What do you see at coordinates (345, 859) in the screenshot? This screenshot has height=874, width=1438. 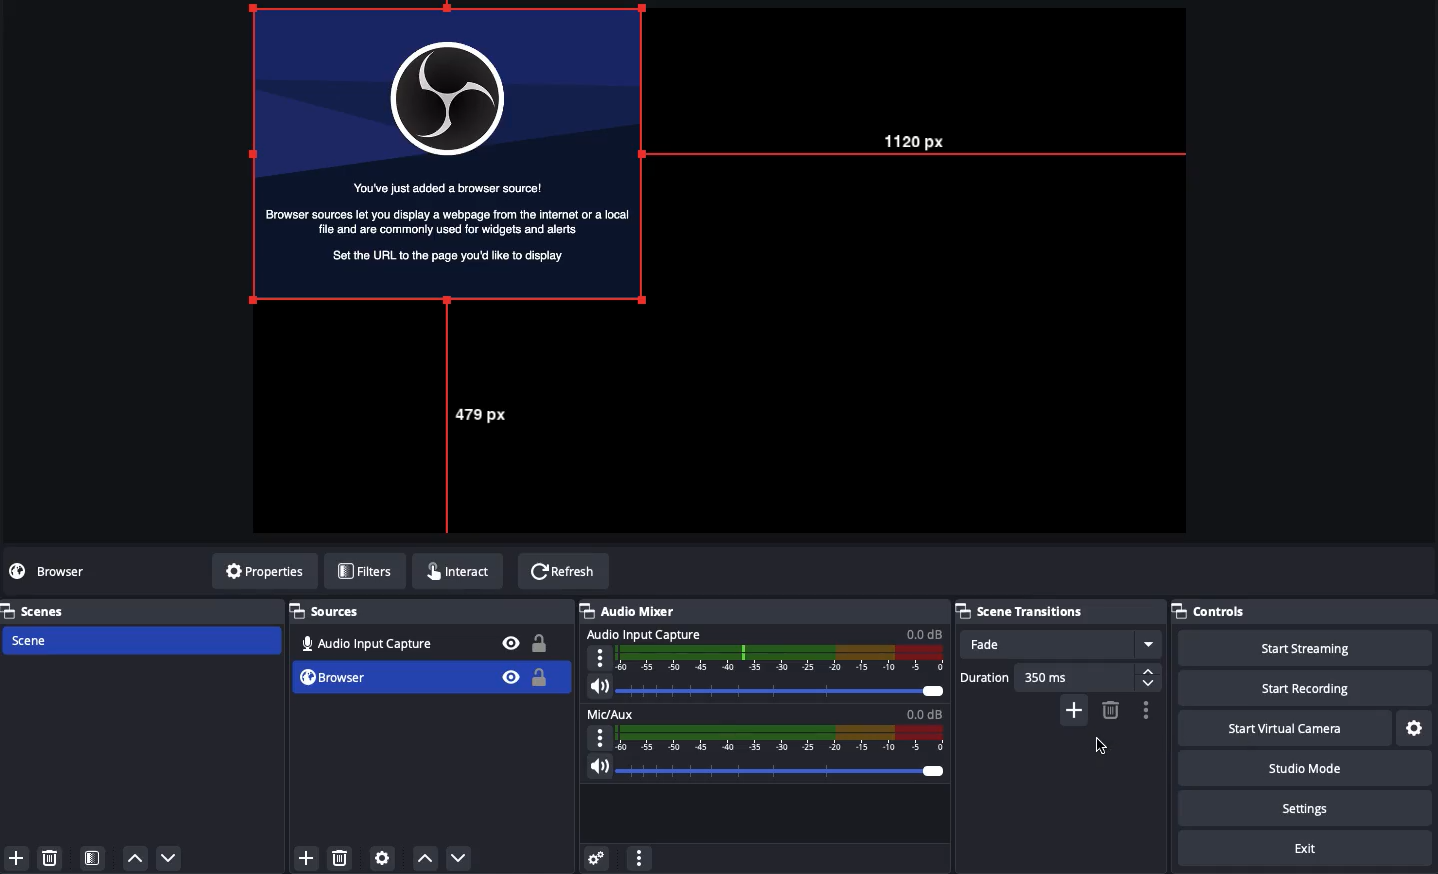 I see `delete` at bounding box center [345, 859].